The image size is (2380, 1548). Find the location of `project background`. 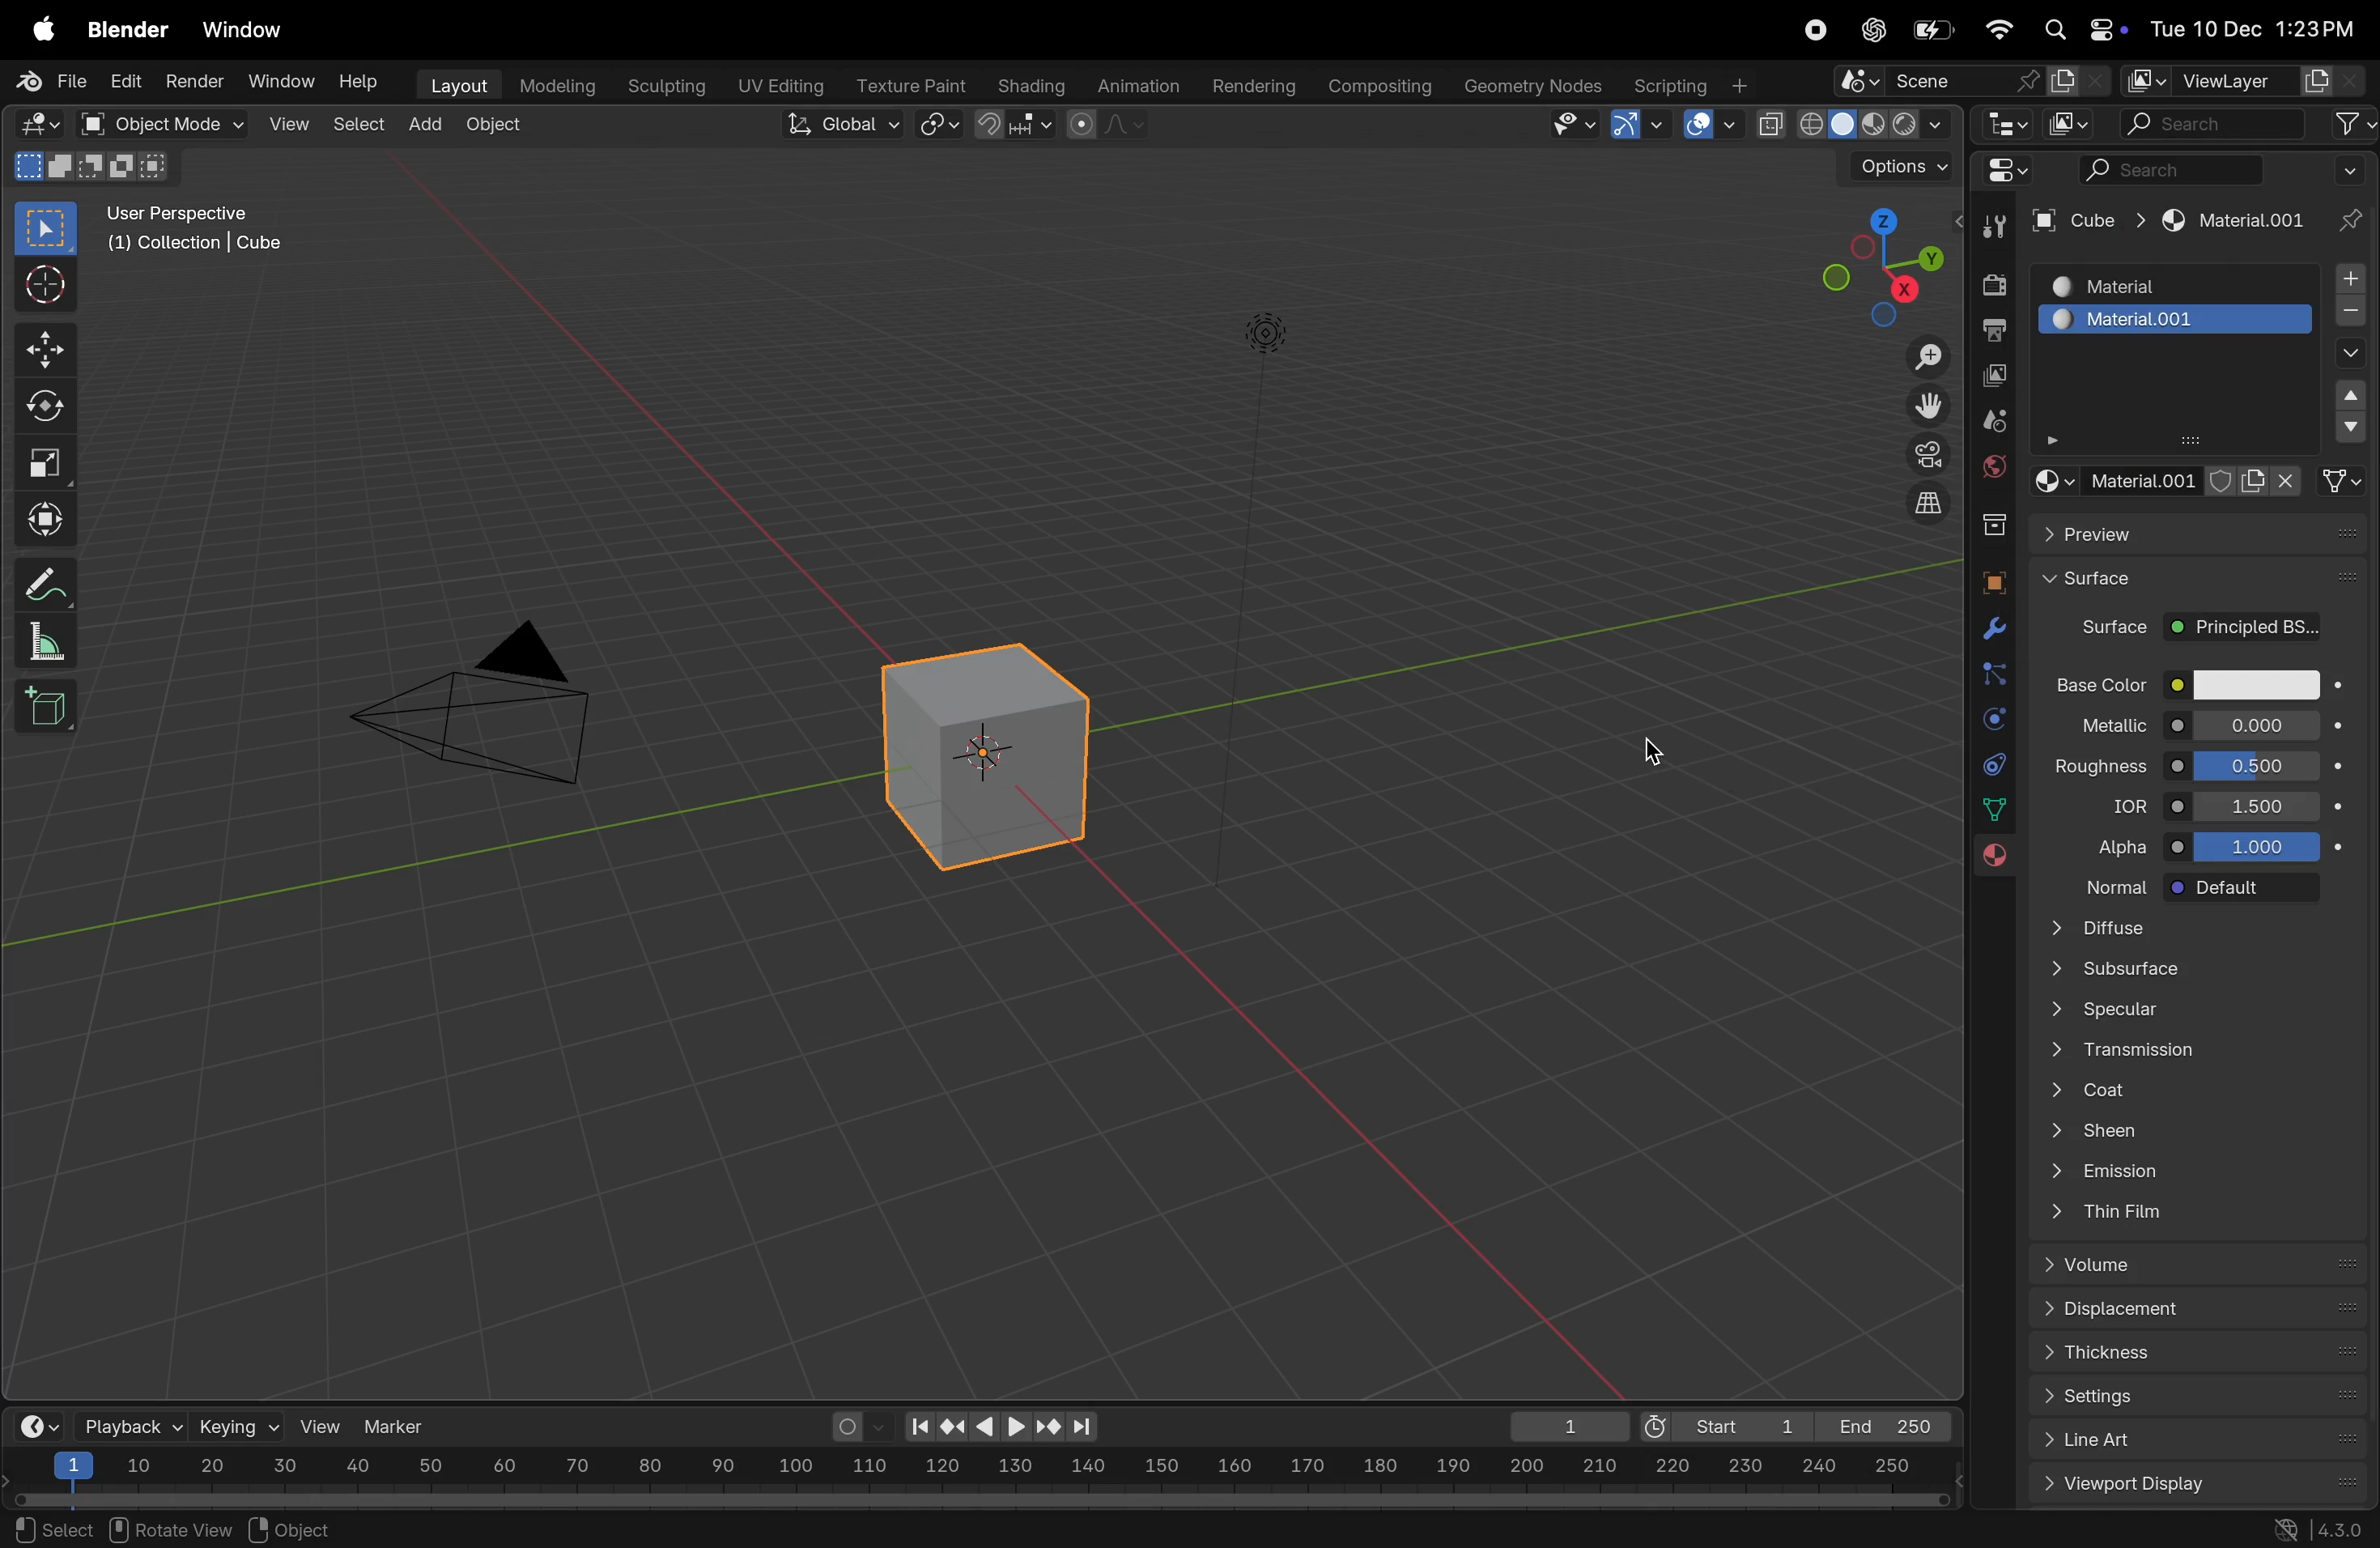

project background is located at coordinates (2244, 628).